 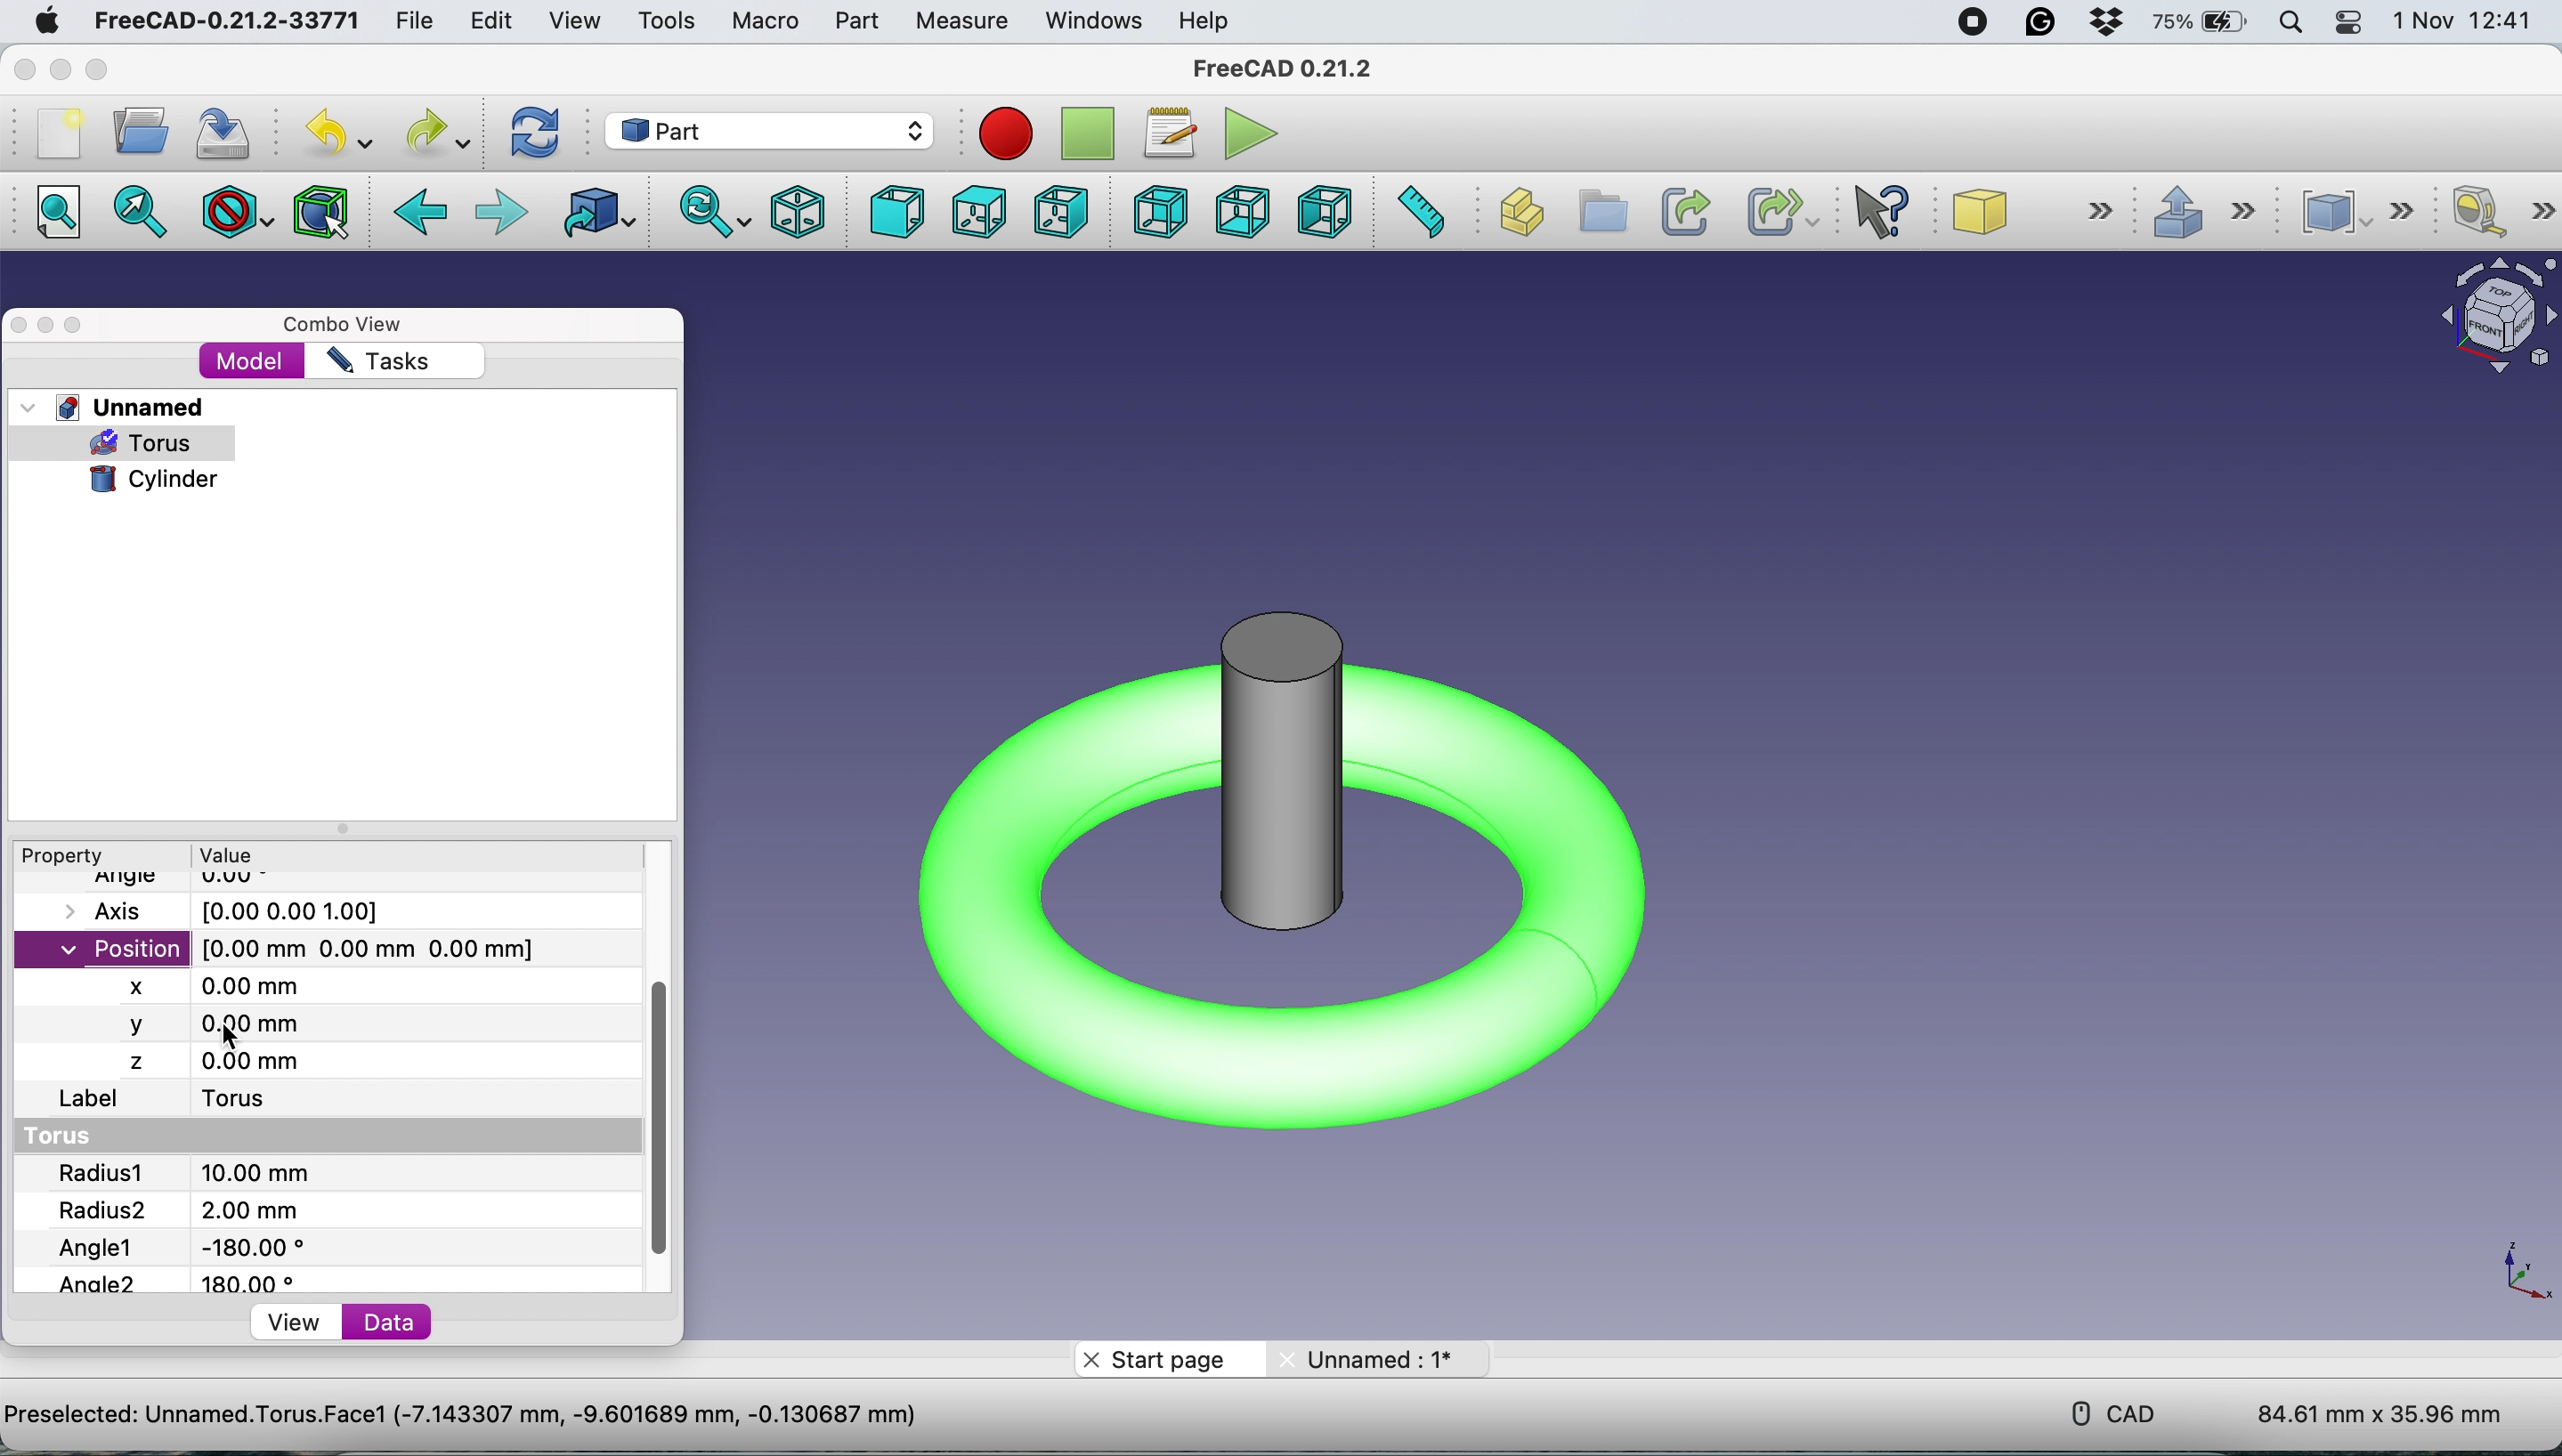 What do you see at coordinates (117, 406) in the screenshot?
I see `unnamed` at bounding box center [117, 406].